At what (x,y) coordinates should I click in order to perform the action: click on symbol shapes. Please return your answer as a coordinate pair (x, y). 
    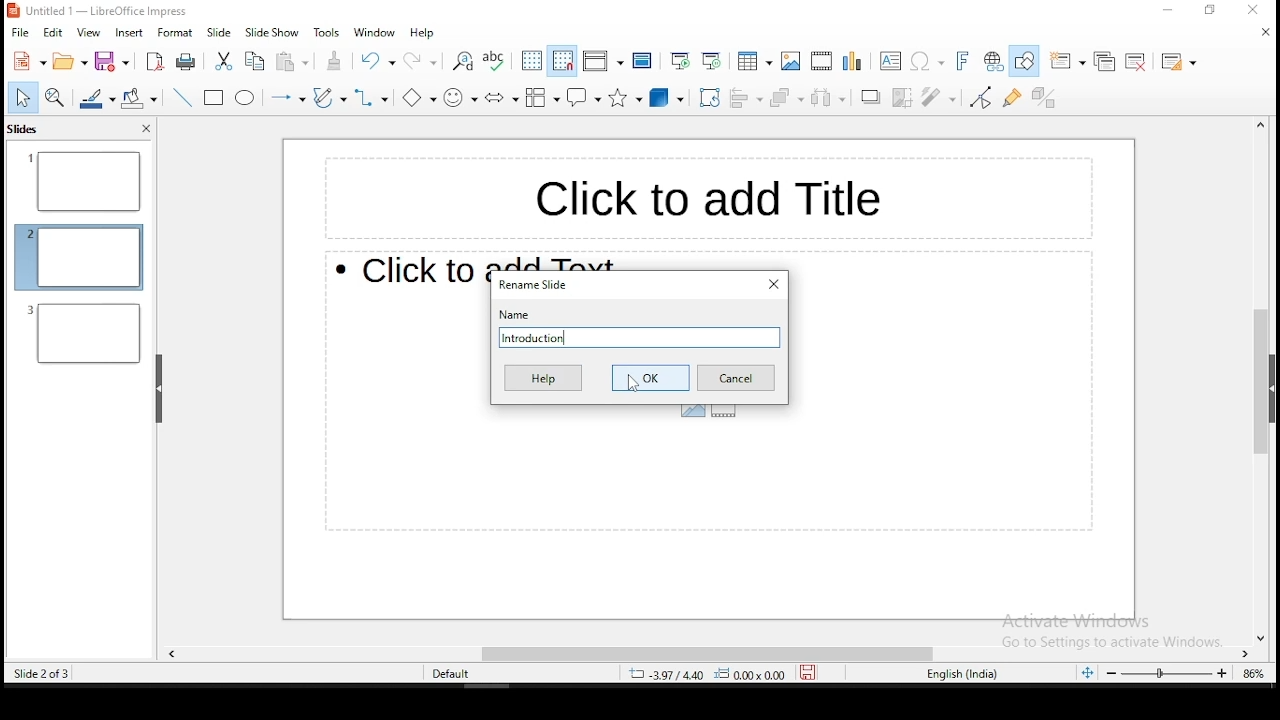
    Looking at the image, I should click on (460, 97).